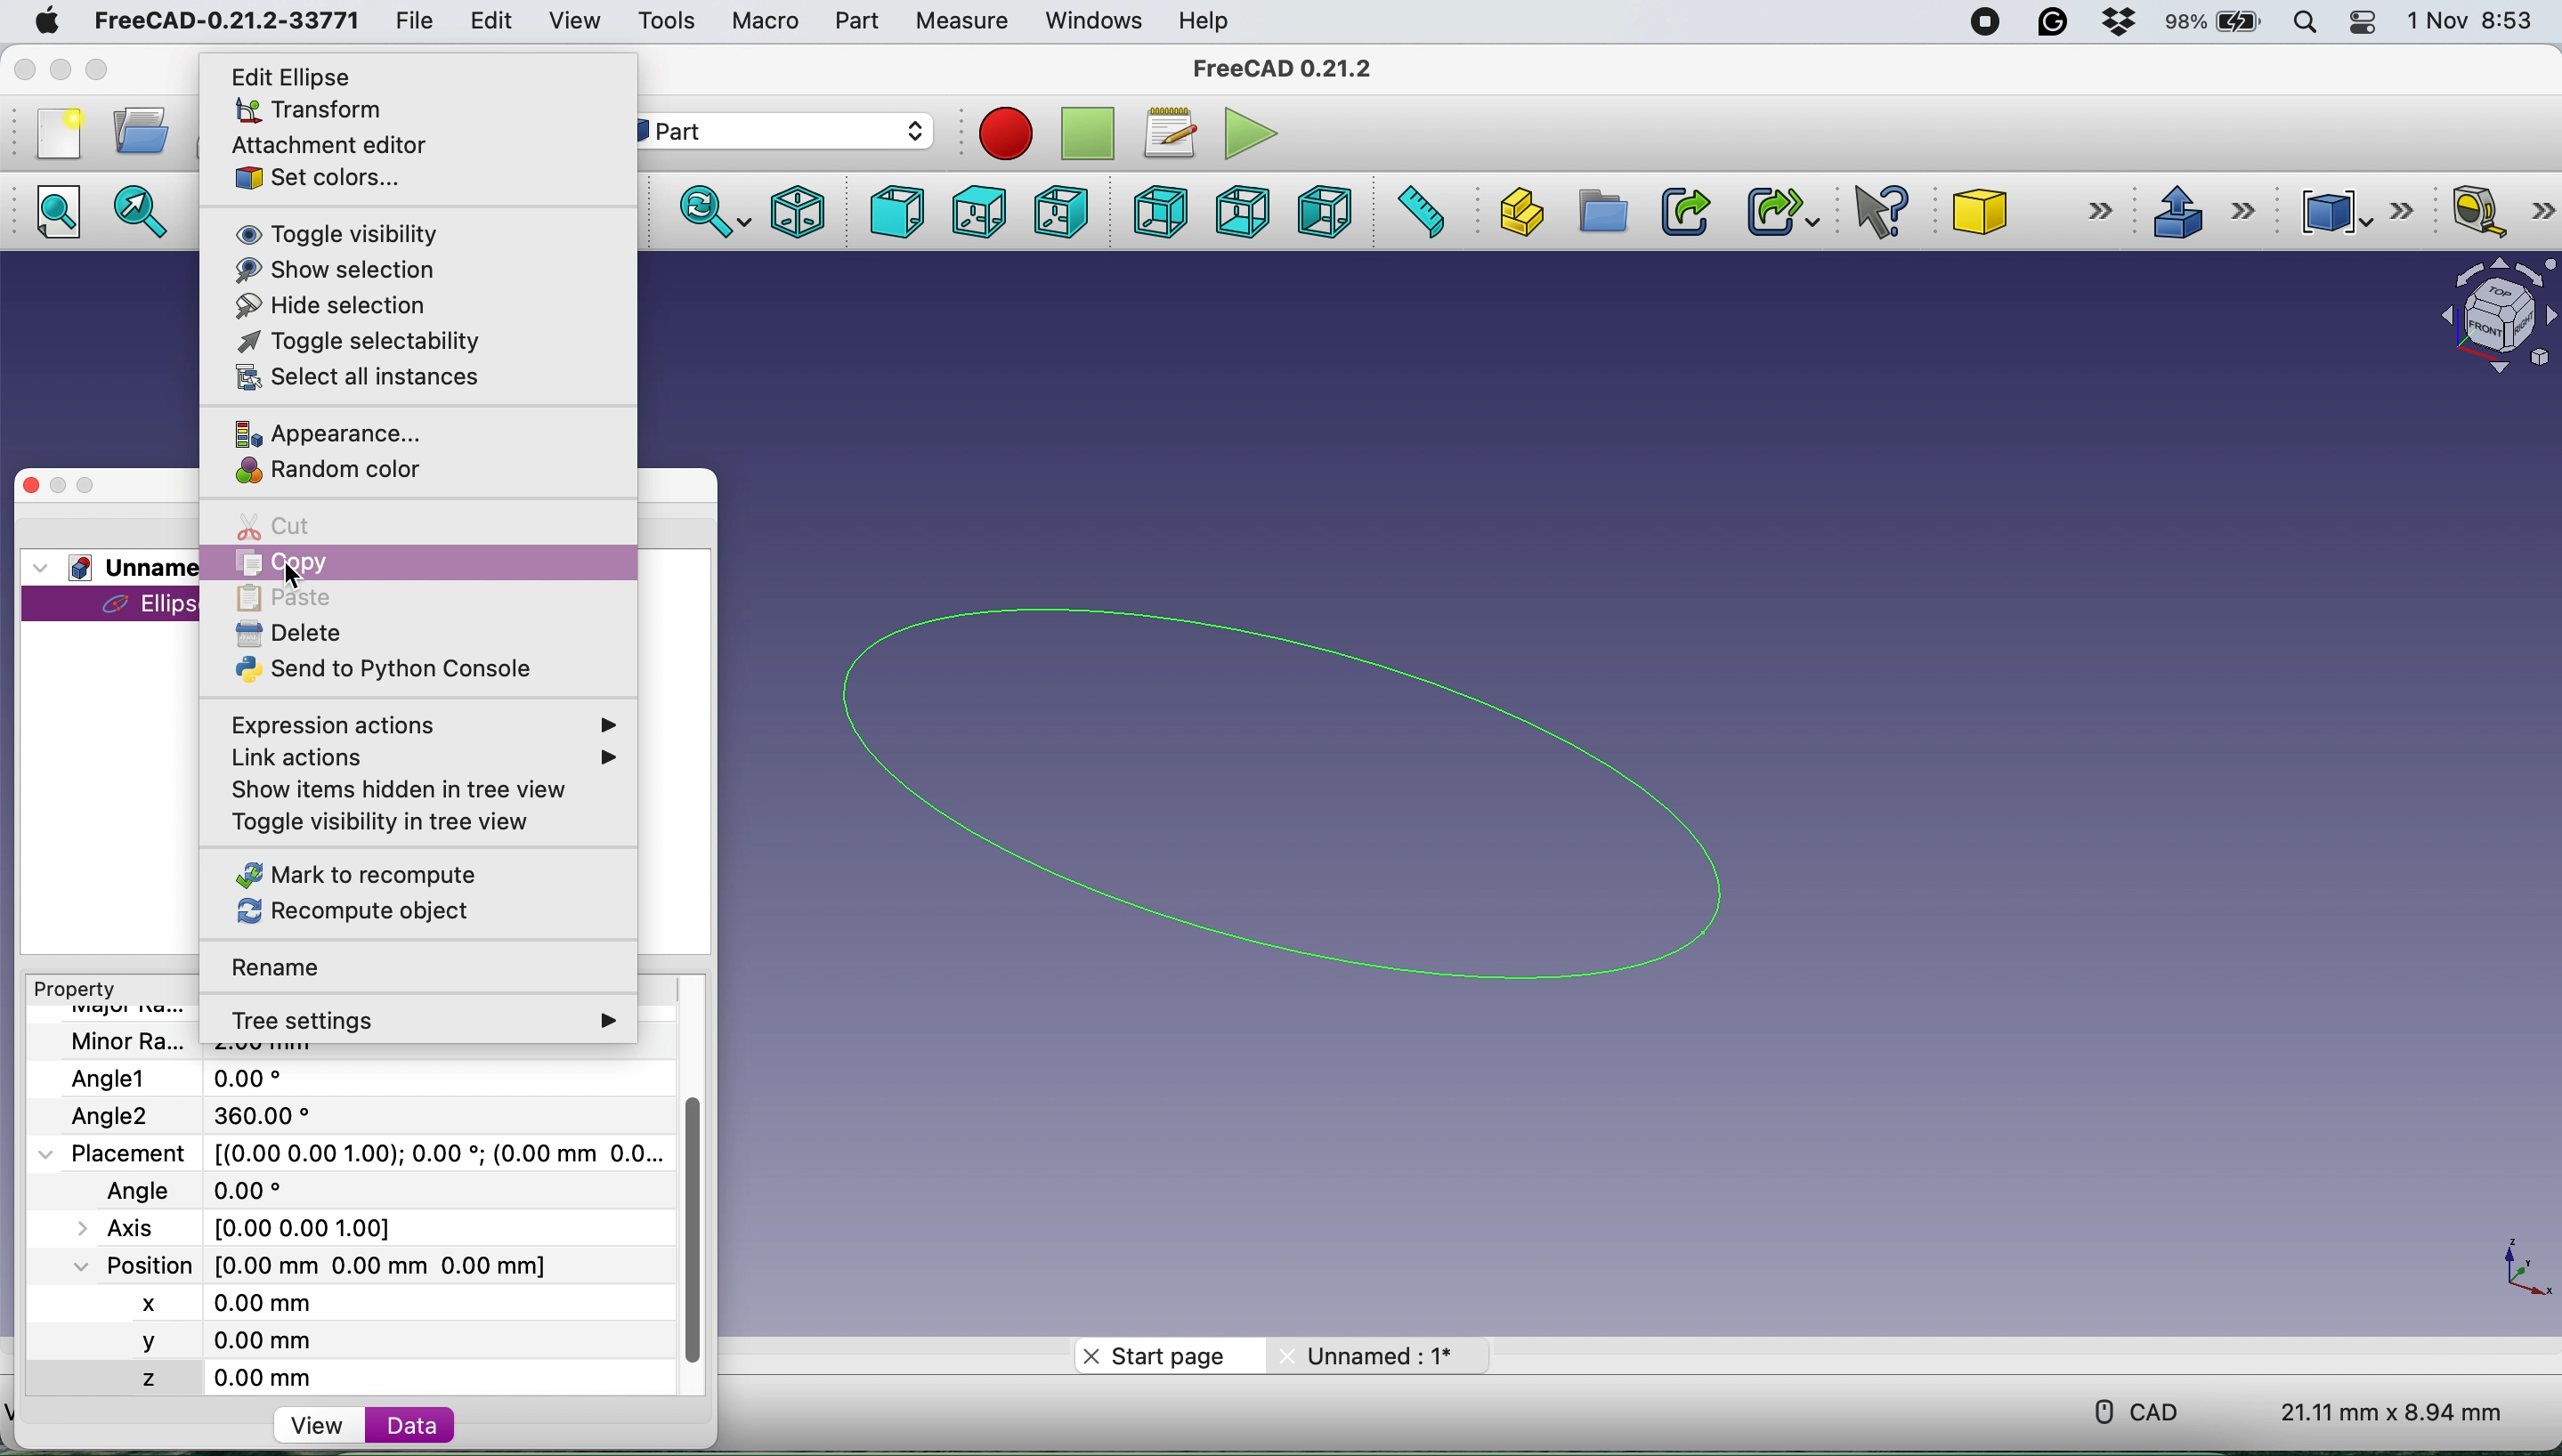 The image size is (2562, 1456). I want to click on spotlight search, so click(2306, 25).